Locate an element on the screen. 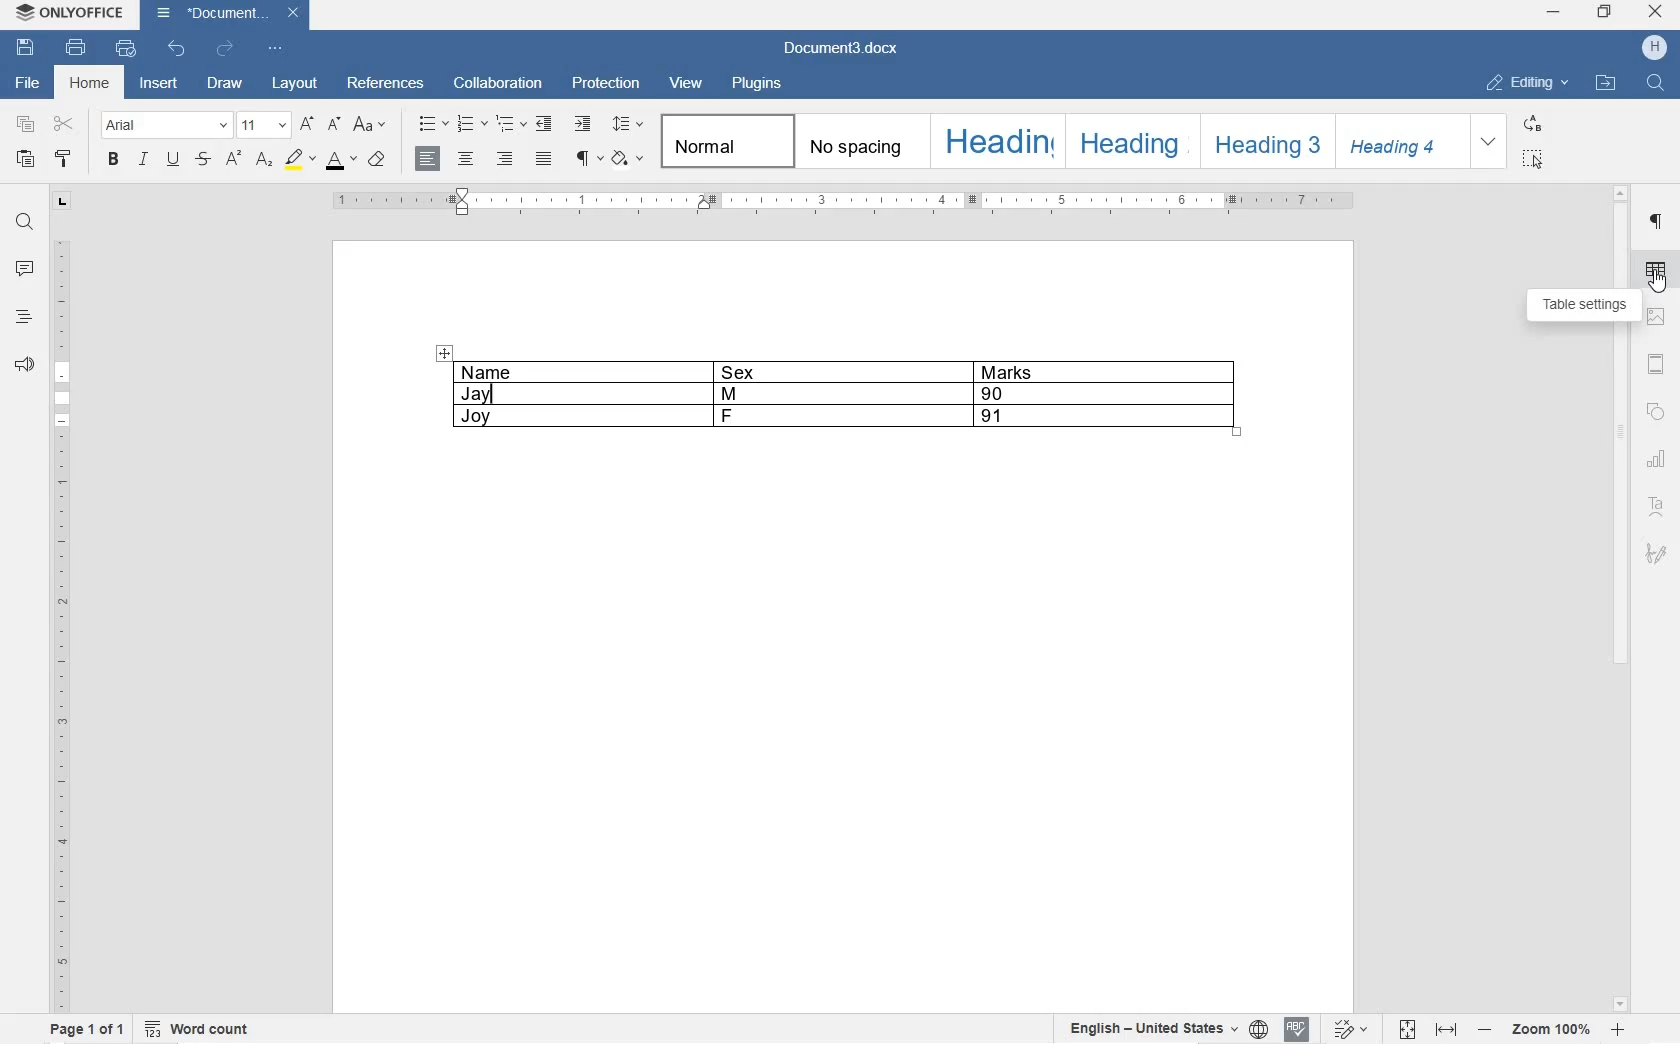  TEXT ART is located at coordinates (1657, 503).